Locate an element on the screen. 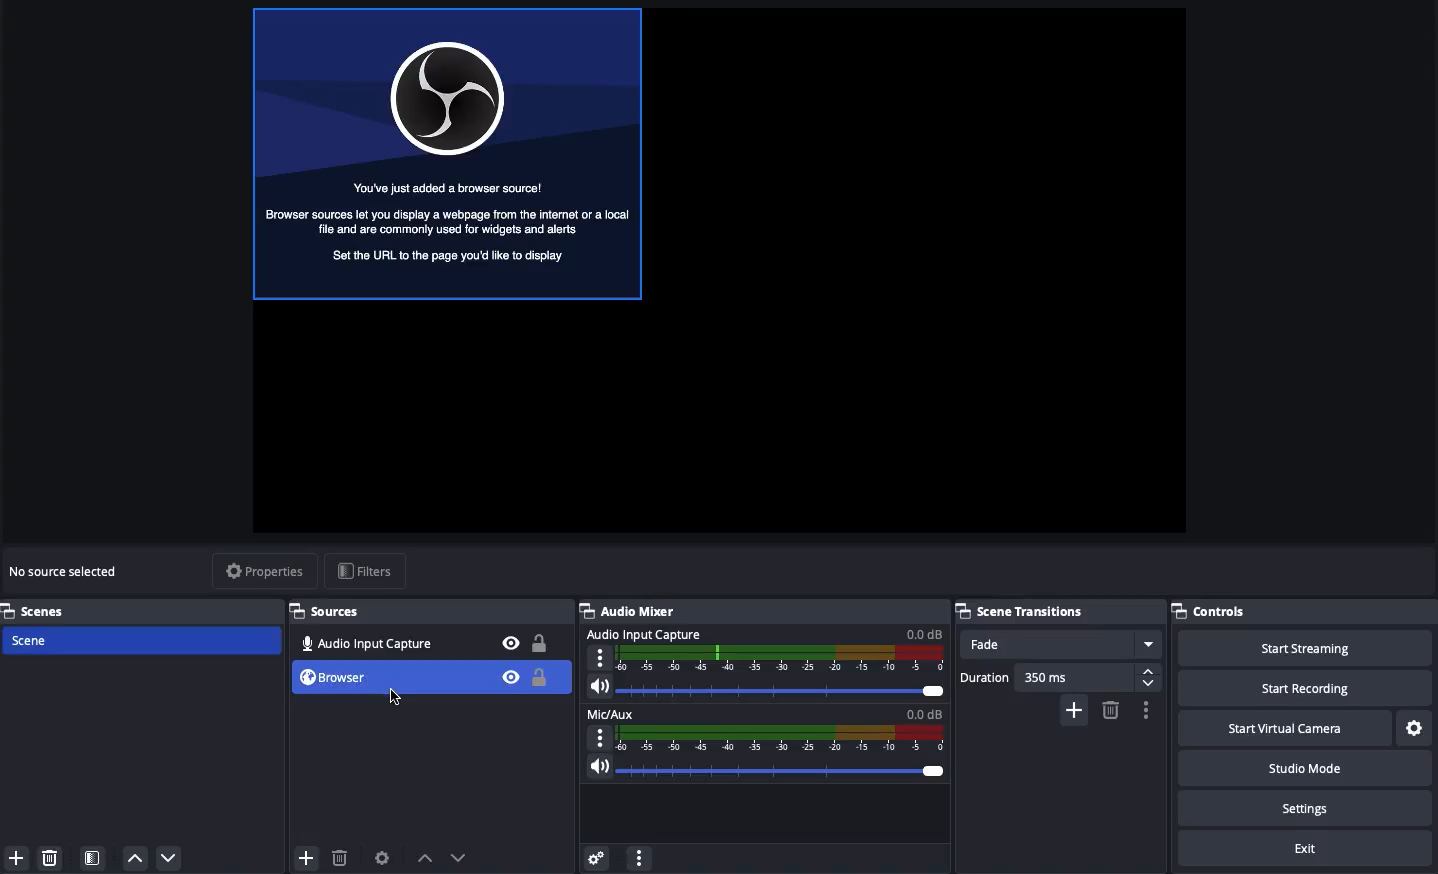  Audio mixer is located at coordinates (638, 610).